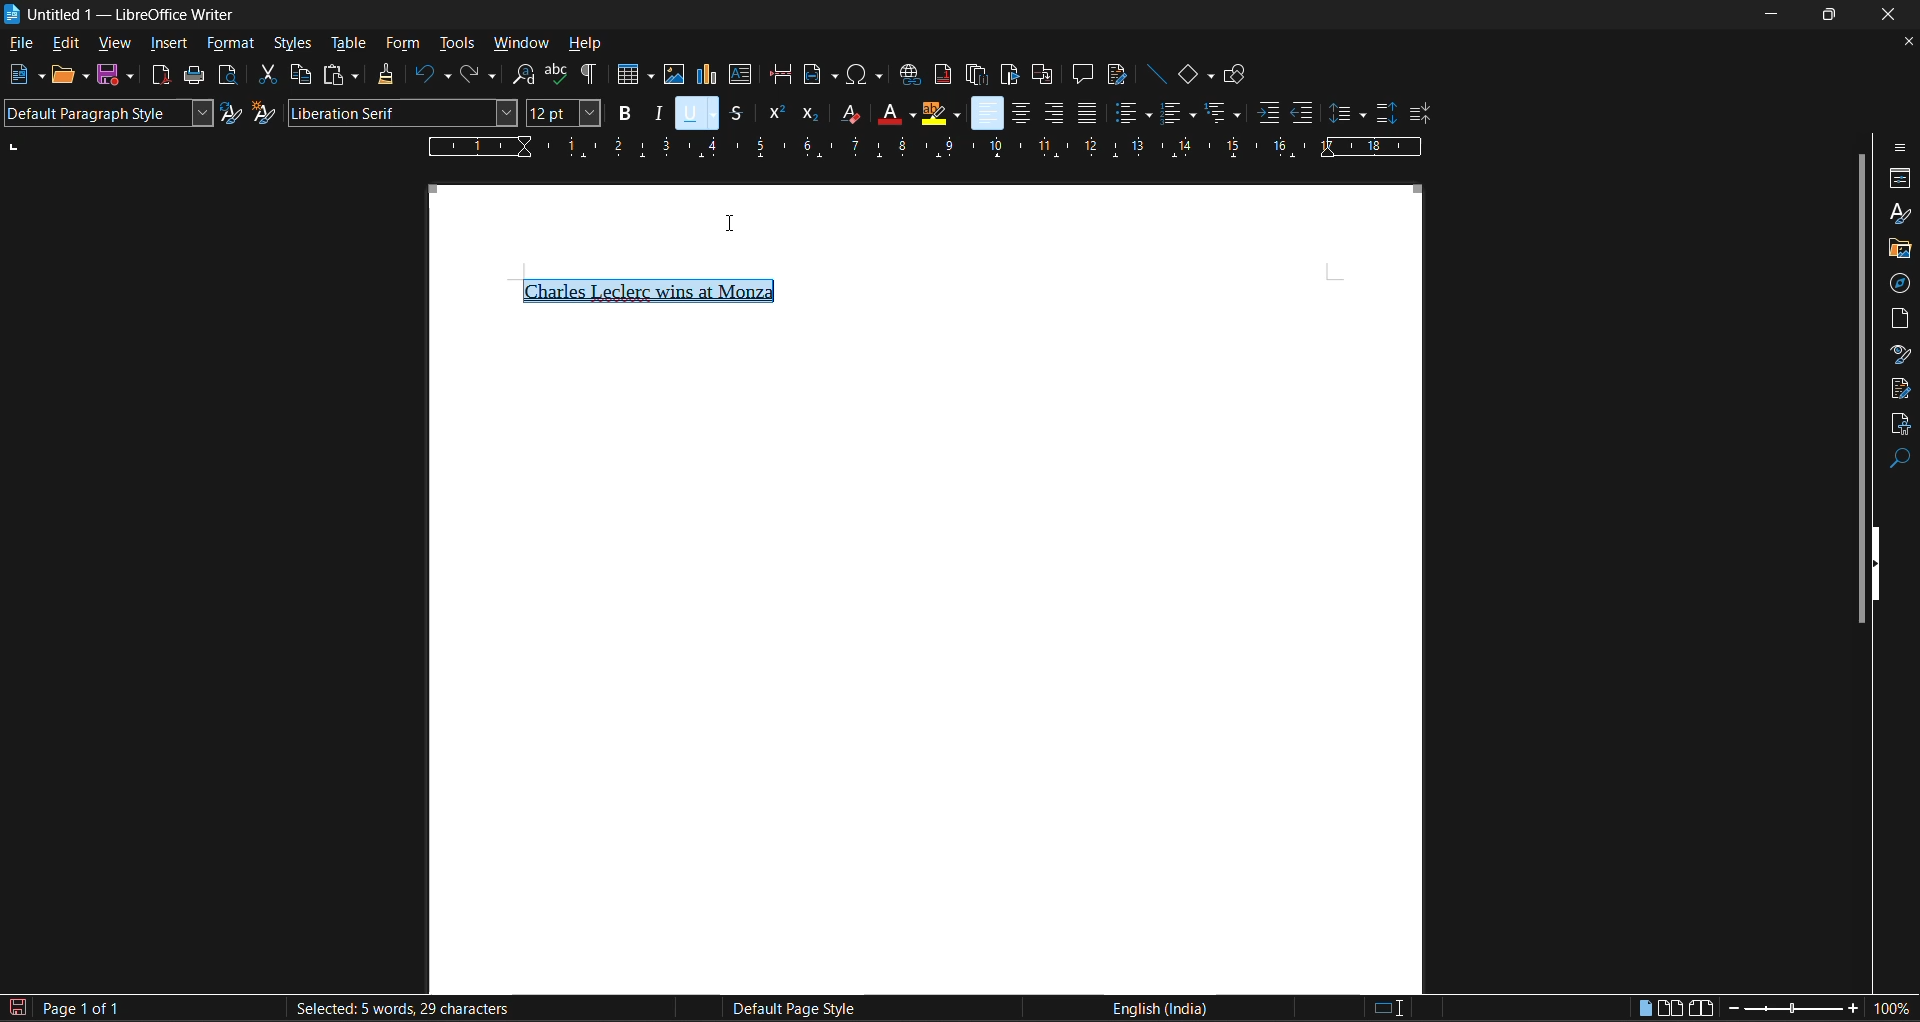 The image size is (1920, 1022). I want to click on format, so click(231, 44).